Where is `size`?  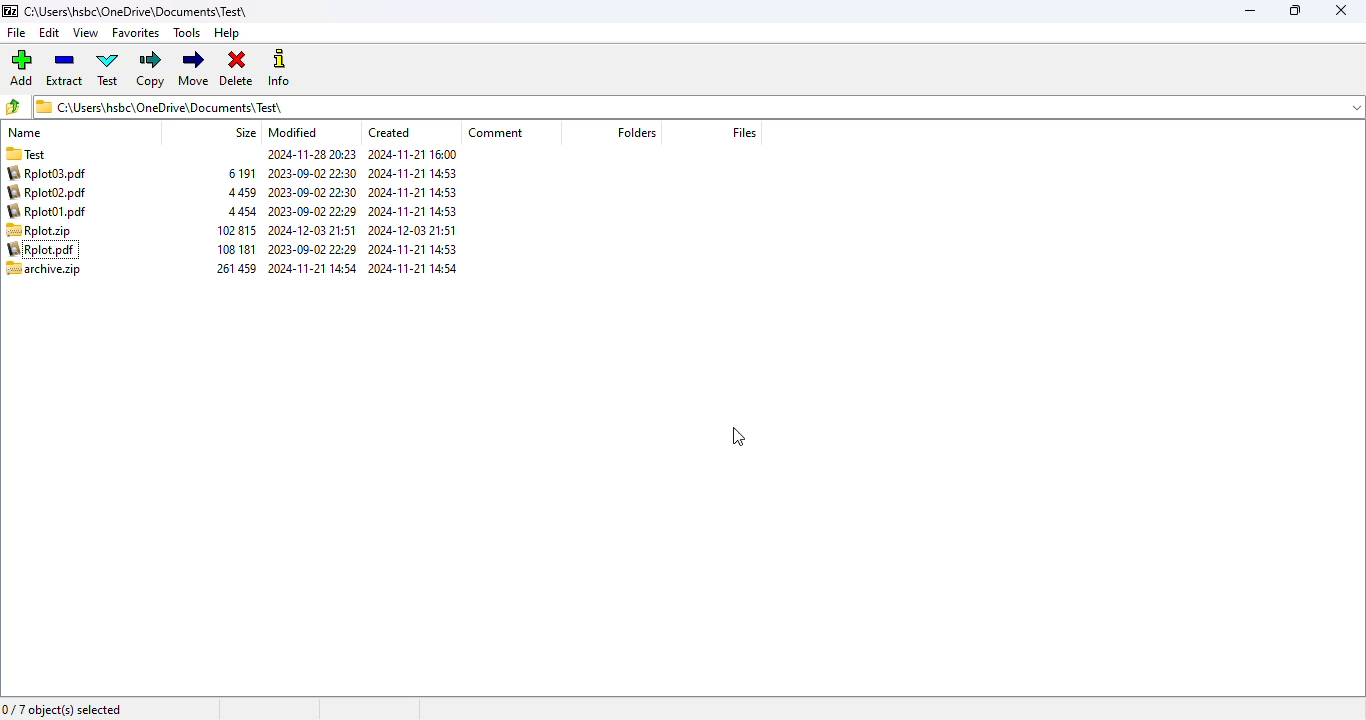 size is located at coordinates (244, 132).